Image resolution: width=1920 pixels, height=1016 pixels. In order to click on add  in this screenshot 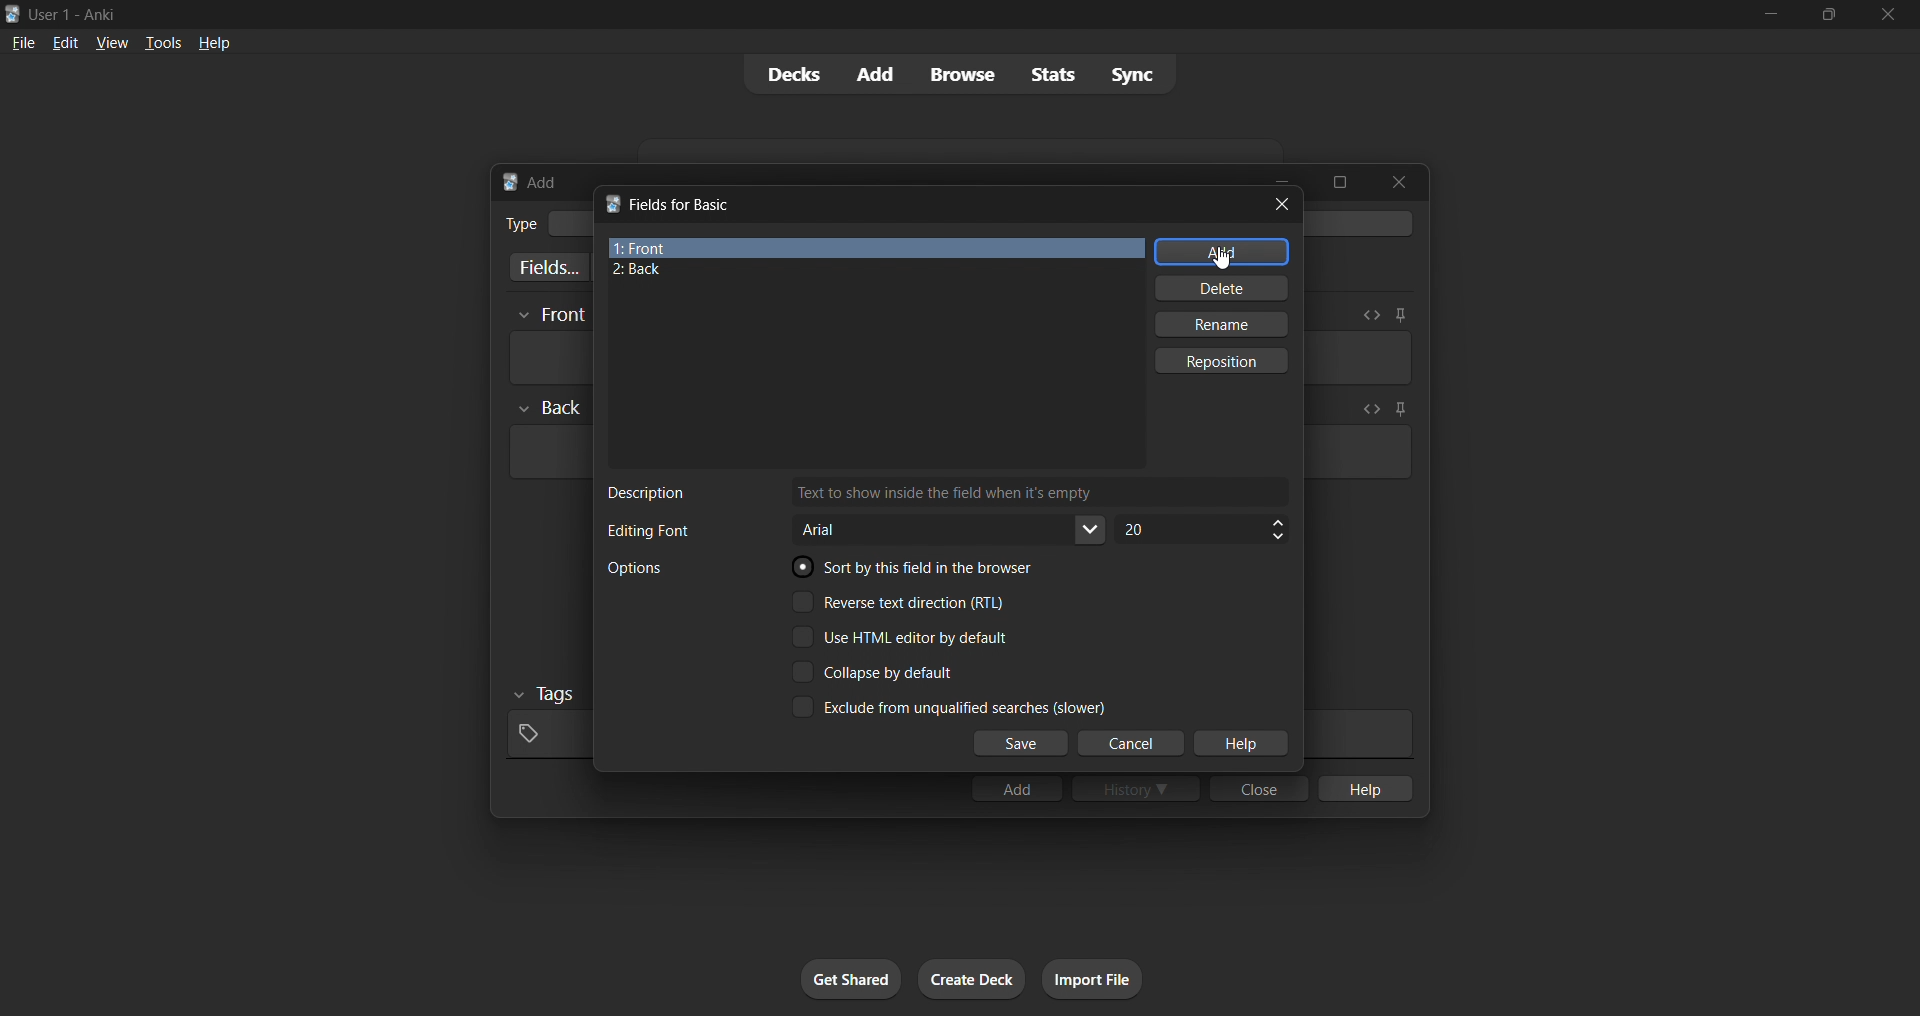, I will do `click(1222, 252)`.